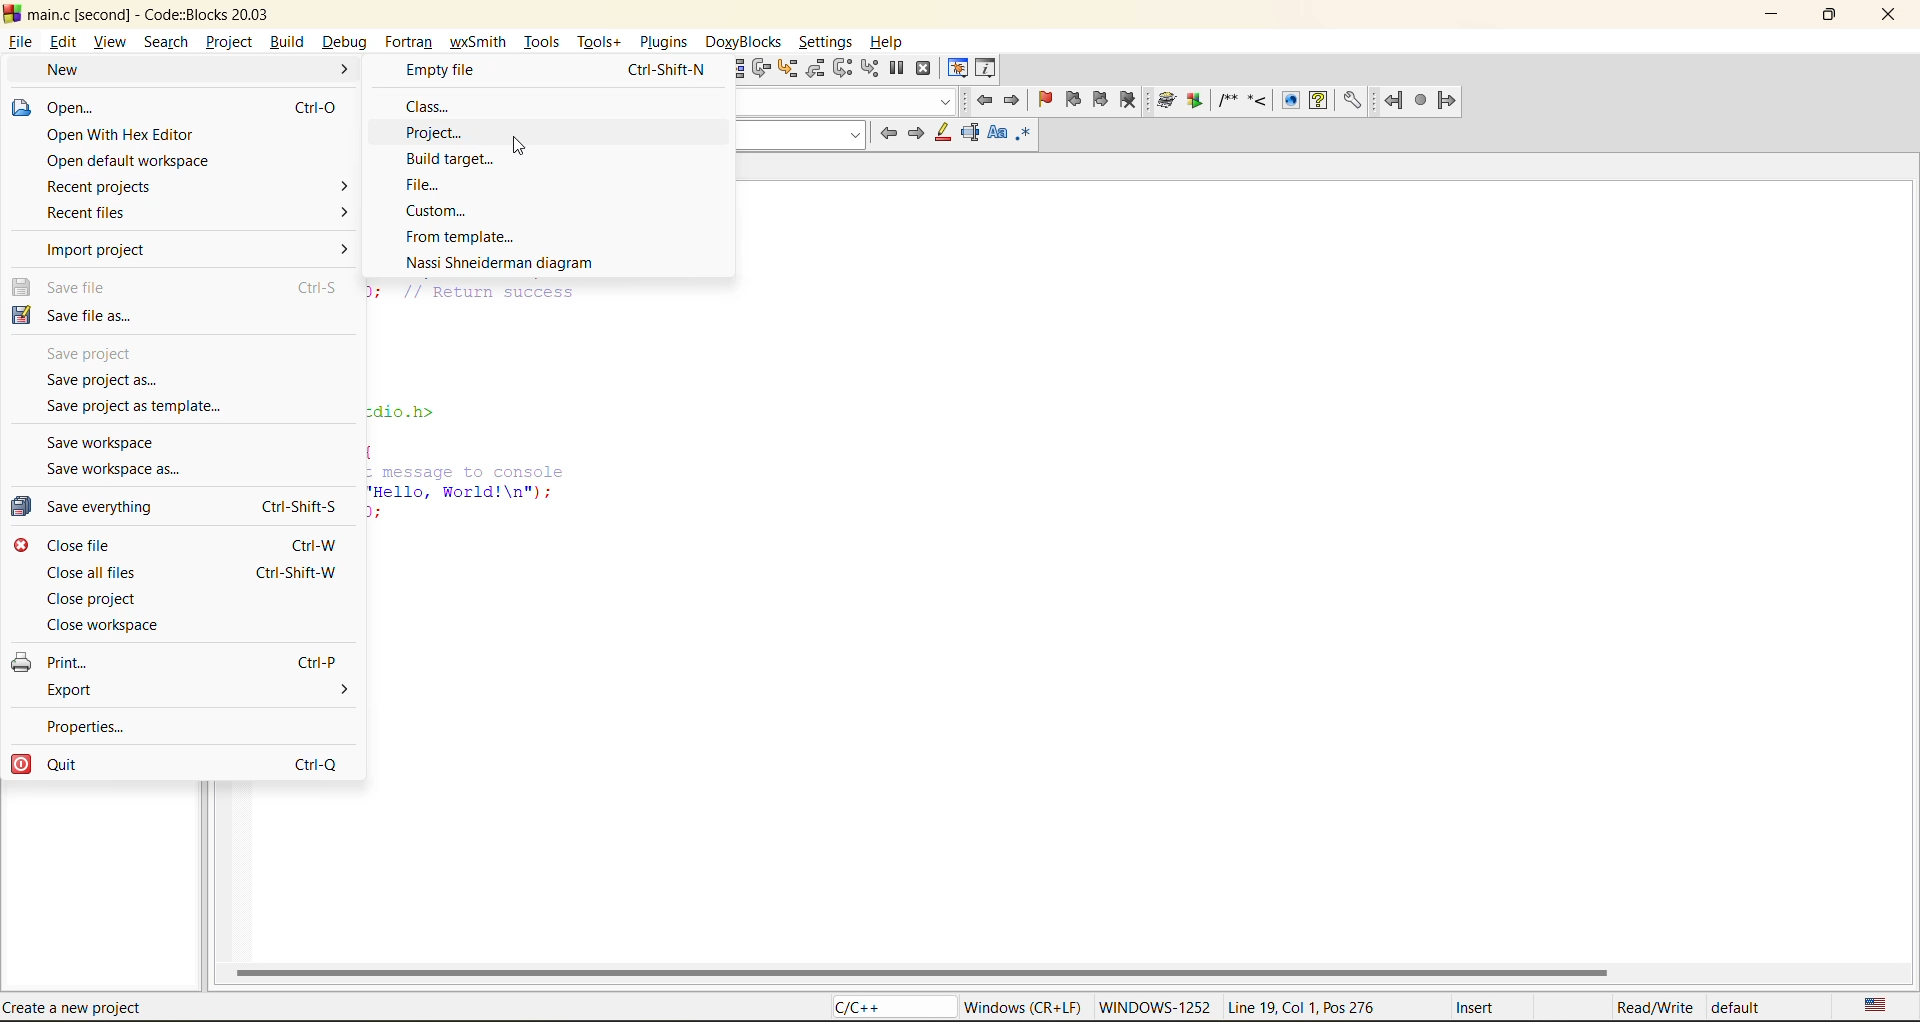 Image resolution: width=1920 pixels, height=1022 pixels. Describe the element at coordinates (480, 44) in the screenshot. I see `wxsmith` at that location.